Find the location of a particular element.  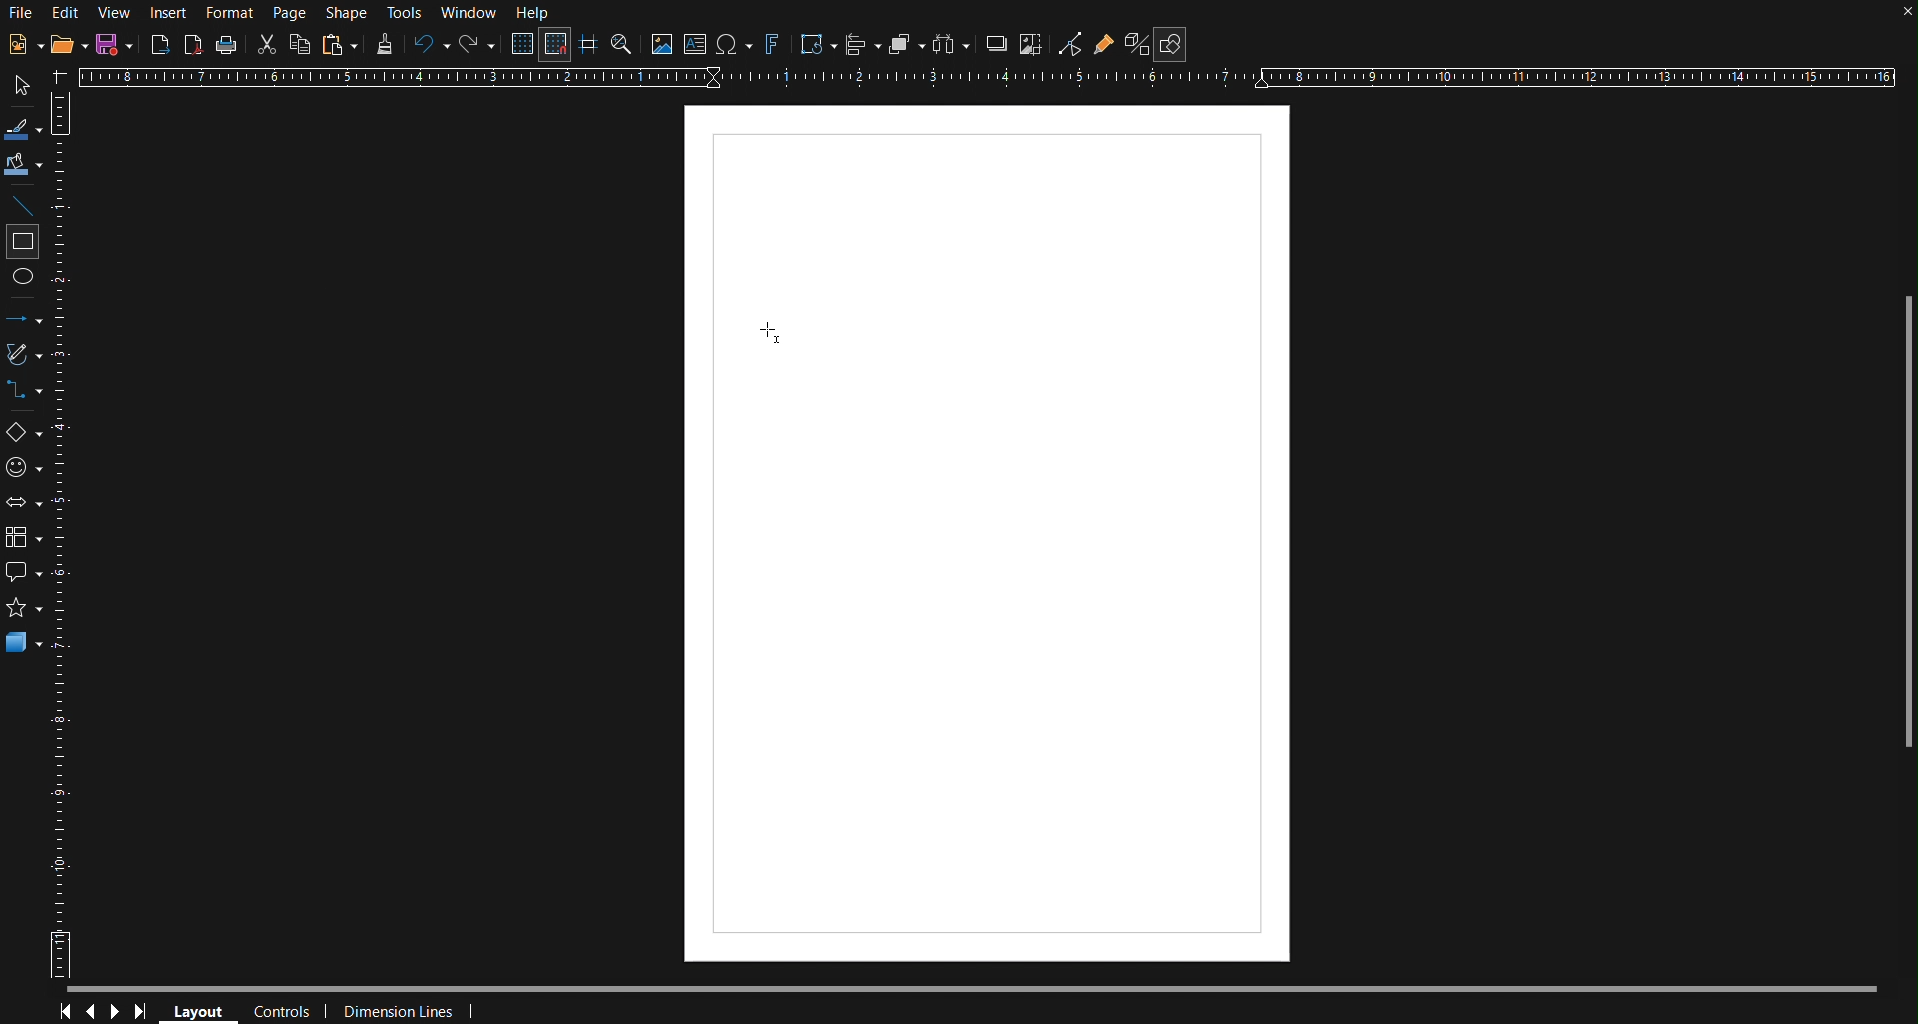

Copy is located at coordinates (299, 44).